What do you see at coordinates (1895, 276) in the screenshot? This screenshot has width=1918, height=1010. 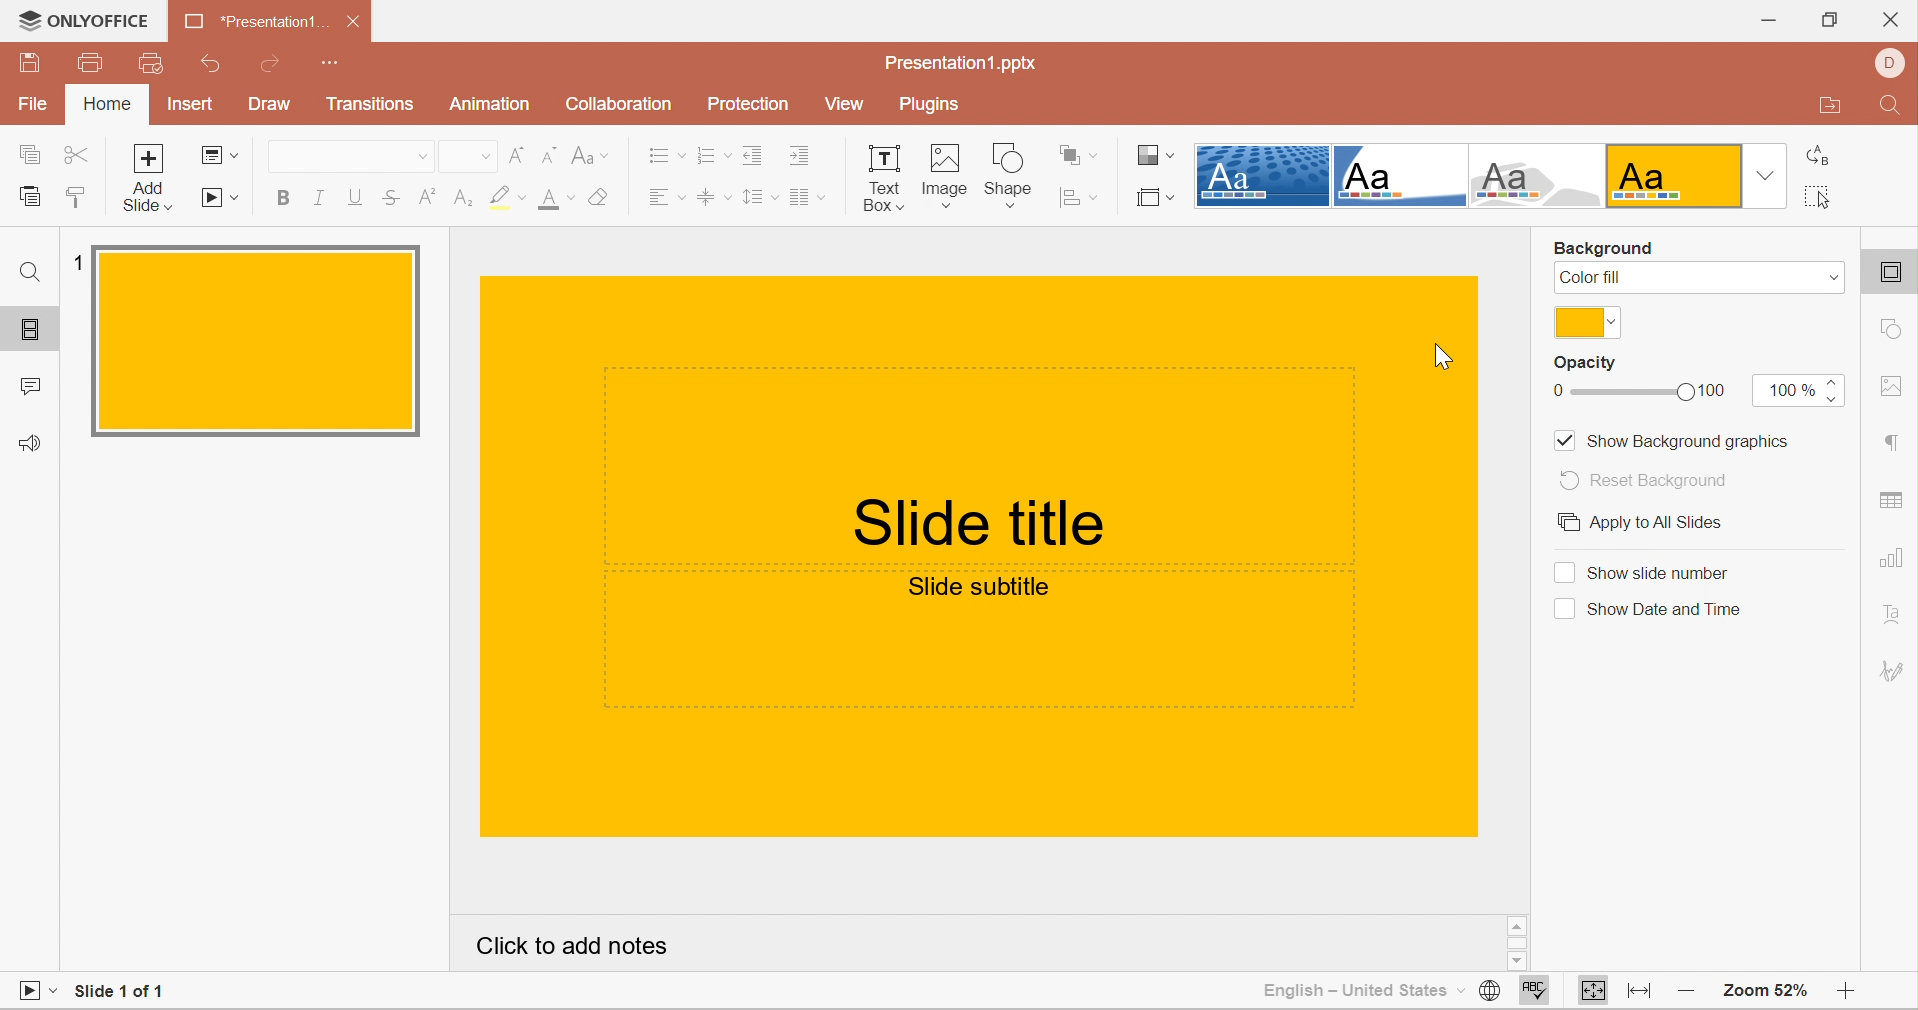 I see `slide settings` at bounding box center [1895, 276].